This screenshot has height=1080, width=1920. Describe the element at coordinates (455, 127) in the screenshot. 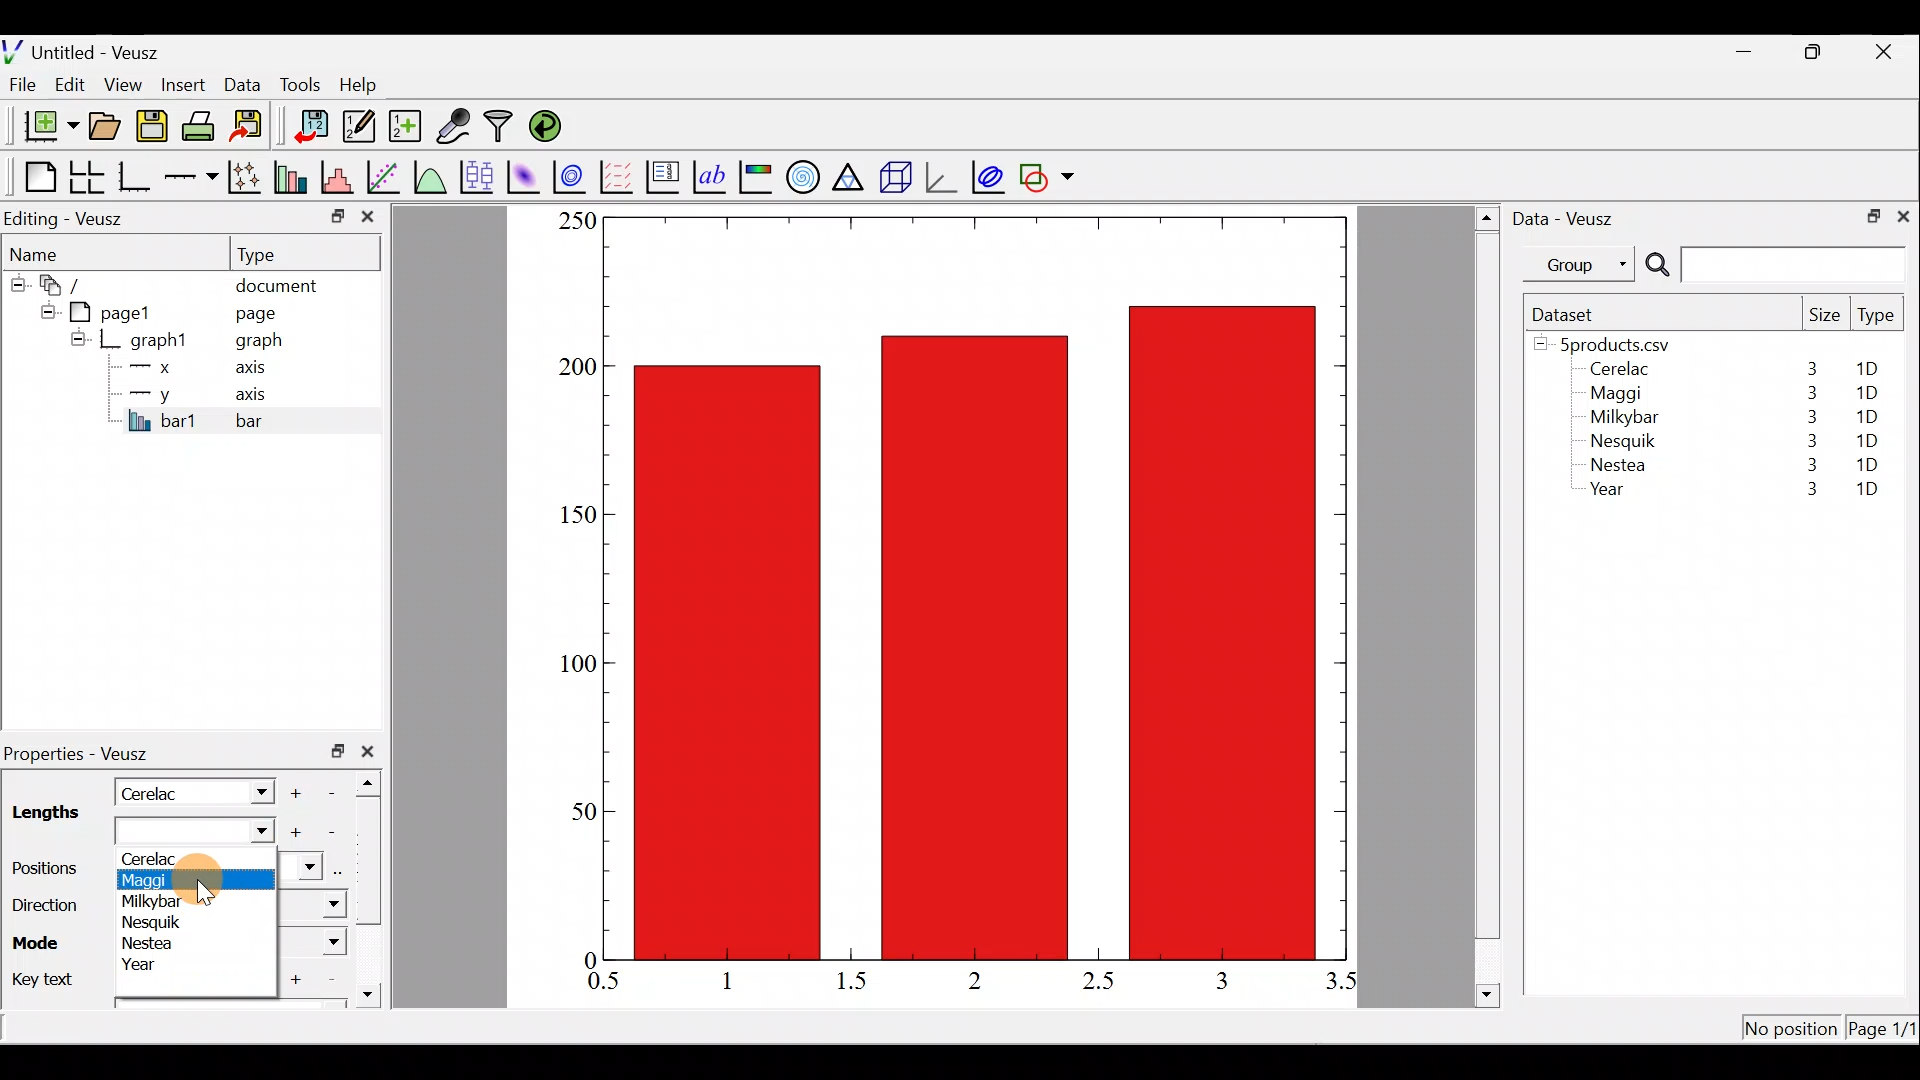

I see `Capture remote data` at that location.